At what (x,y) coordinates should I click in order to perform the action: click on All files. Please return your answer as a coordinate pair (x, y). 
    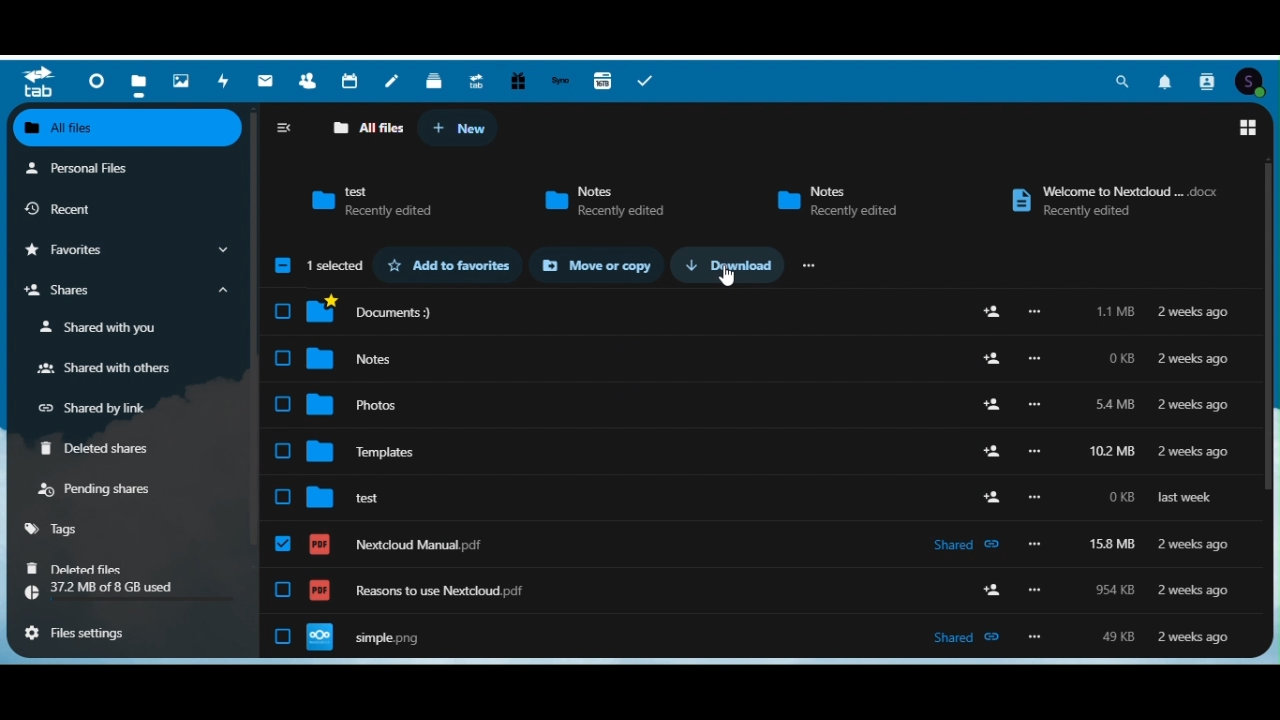
    Looking at the image, I should click on (360, 128).